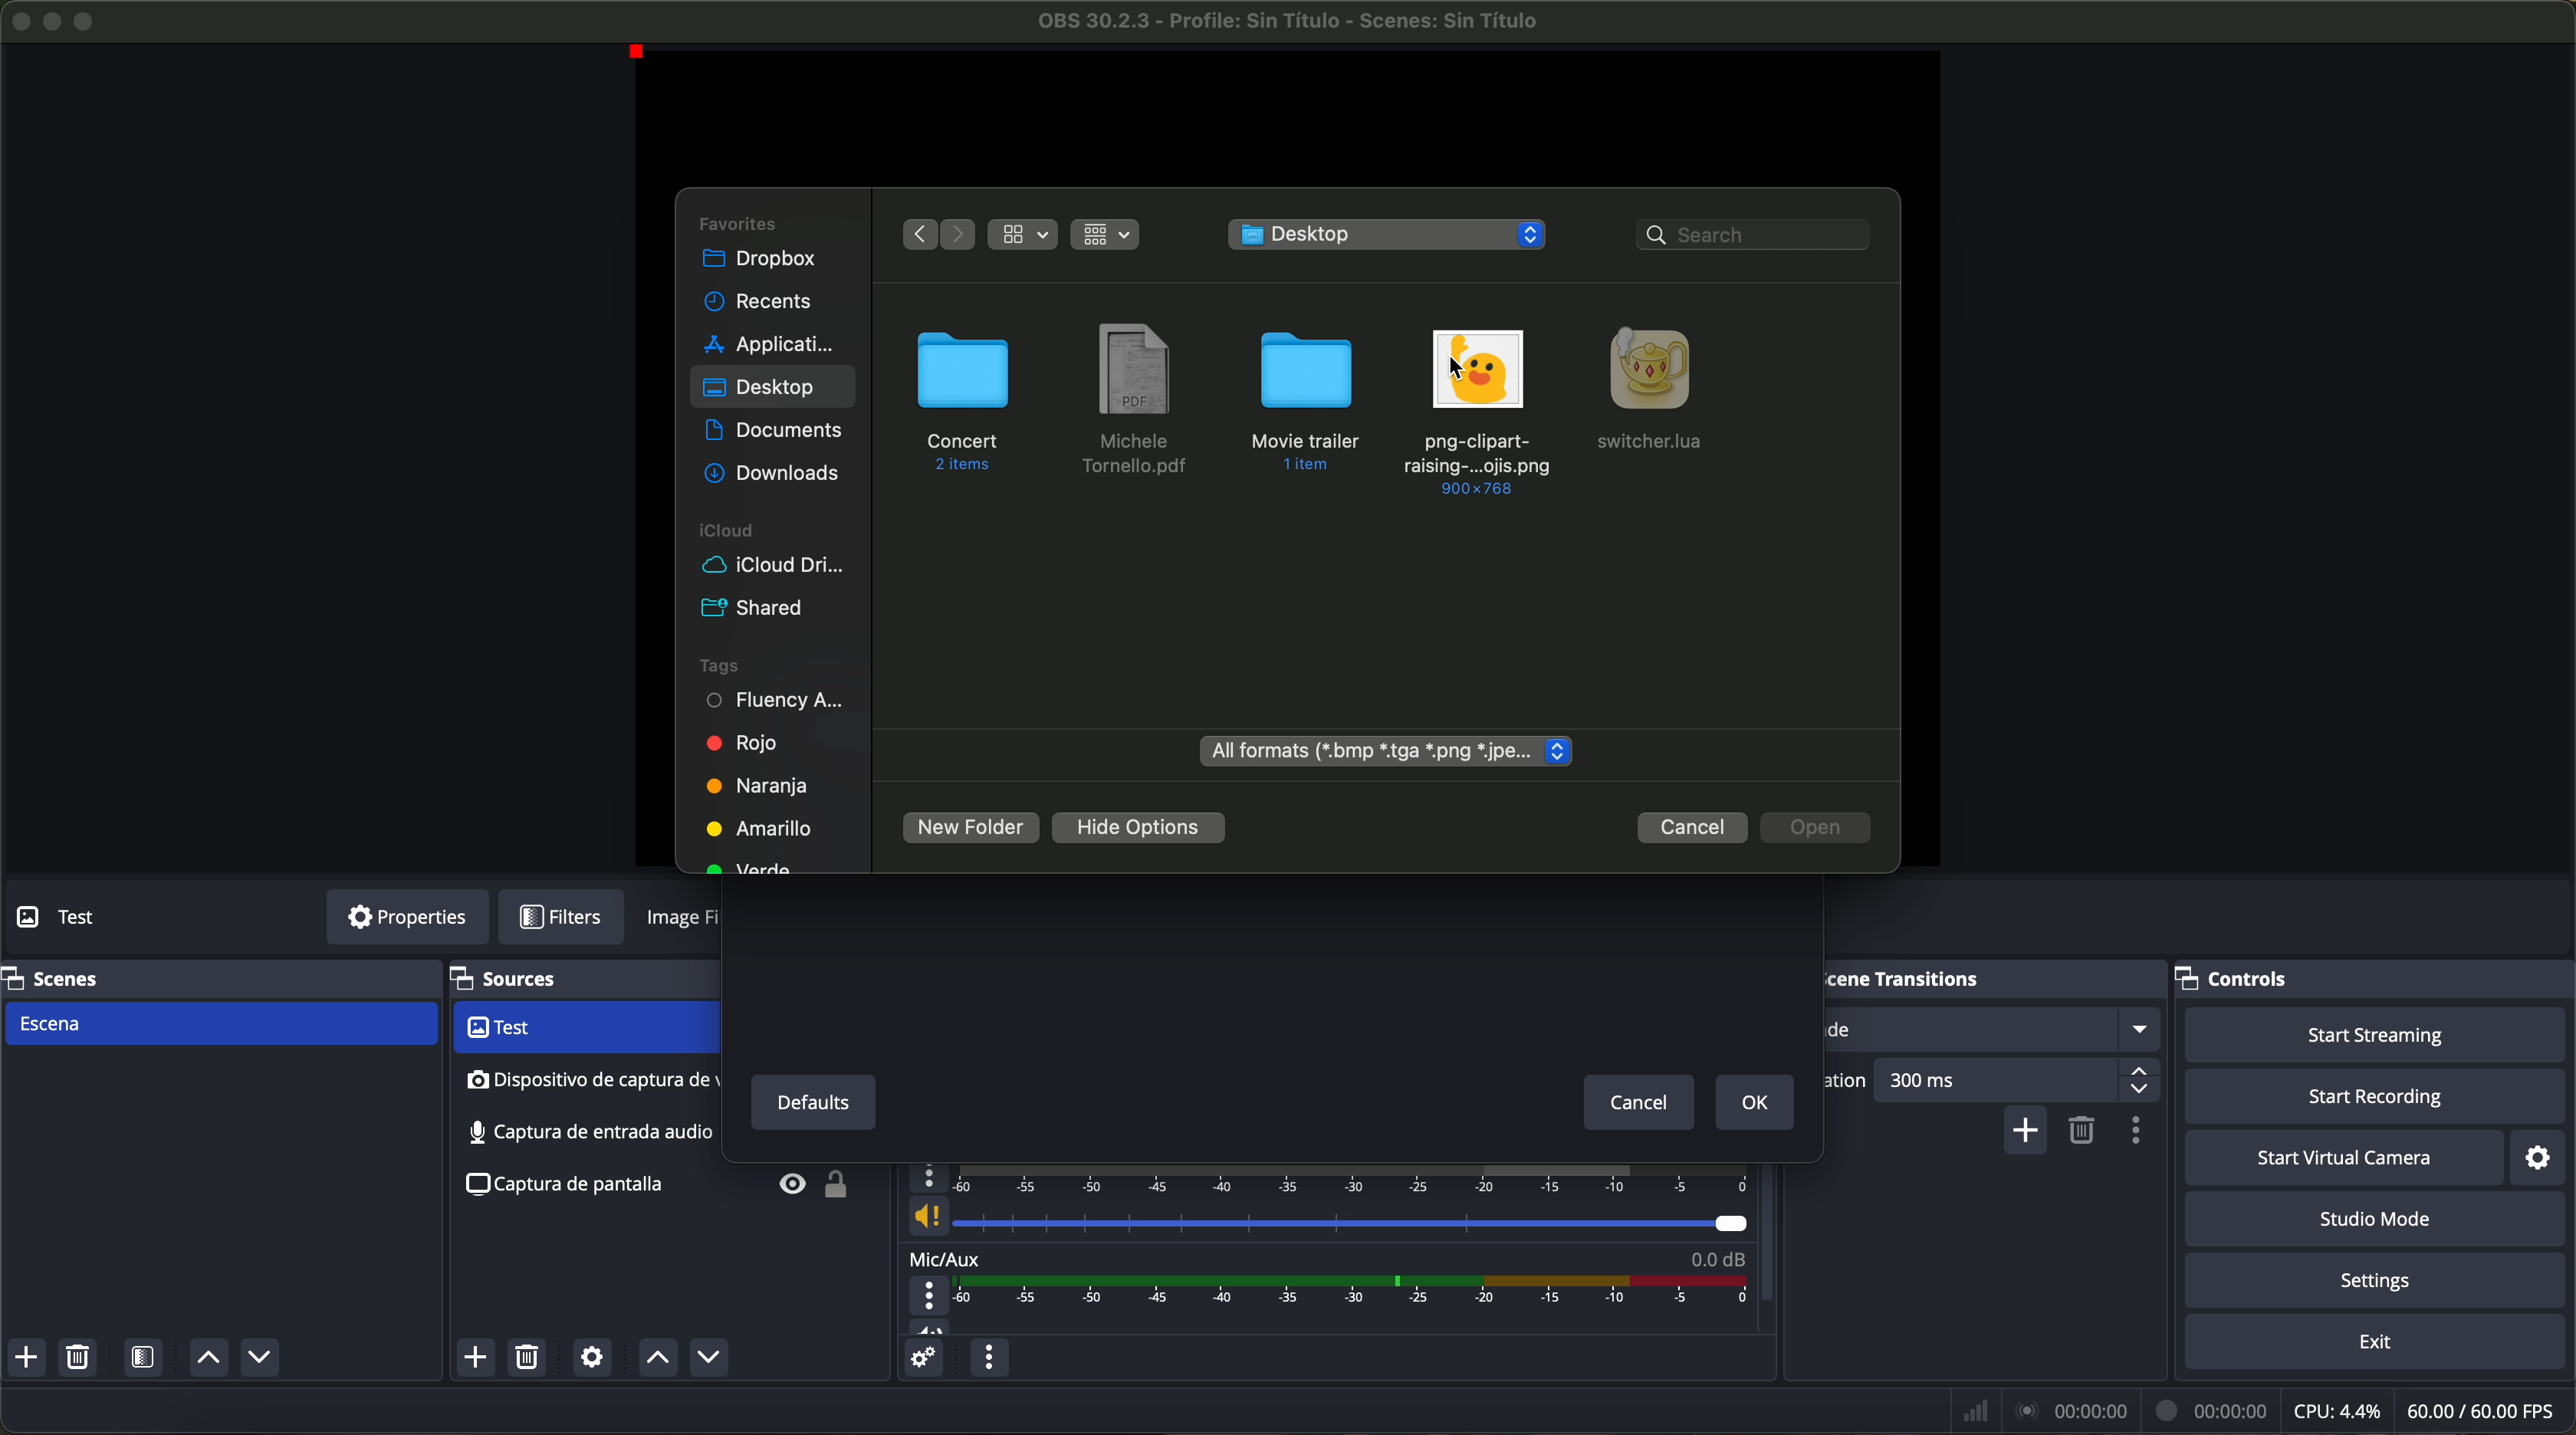  I want to click on downloads, so click(771, 473).